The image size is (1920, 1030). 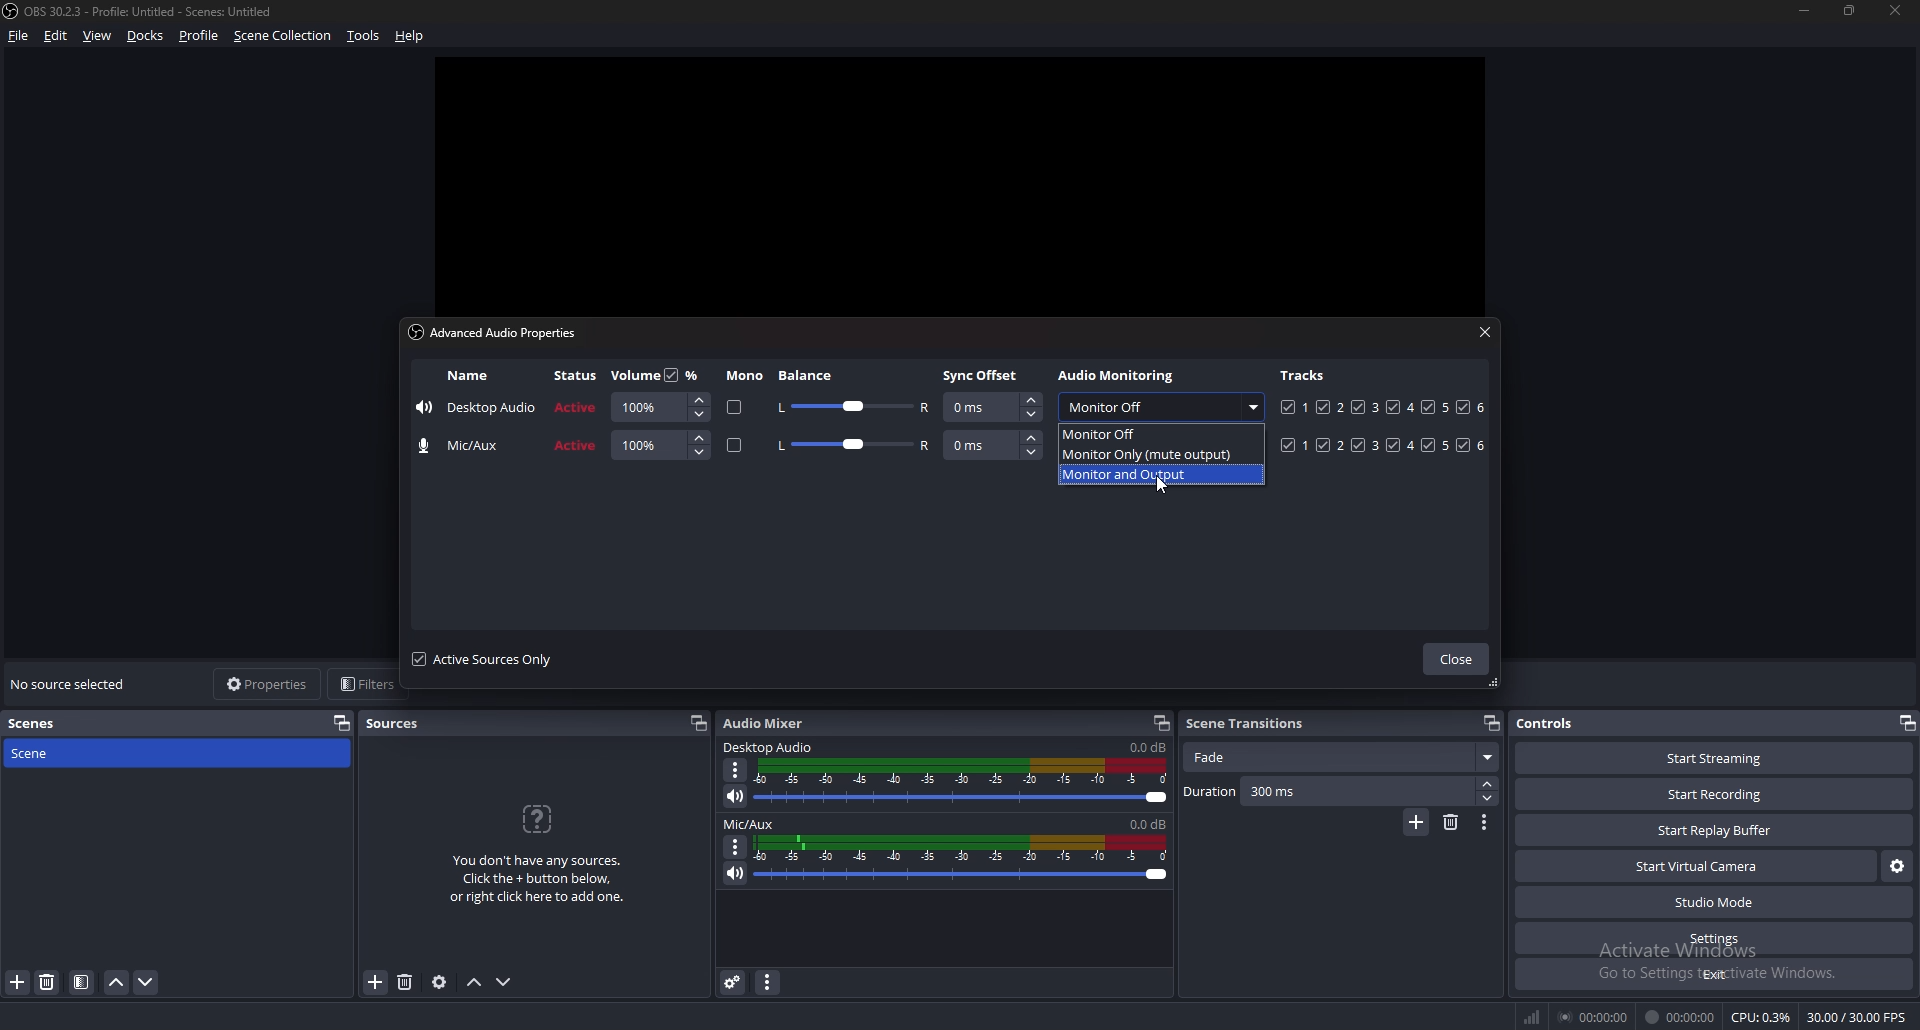 I want to click on scene transitions, so click(x=1248, y=723).